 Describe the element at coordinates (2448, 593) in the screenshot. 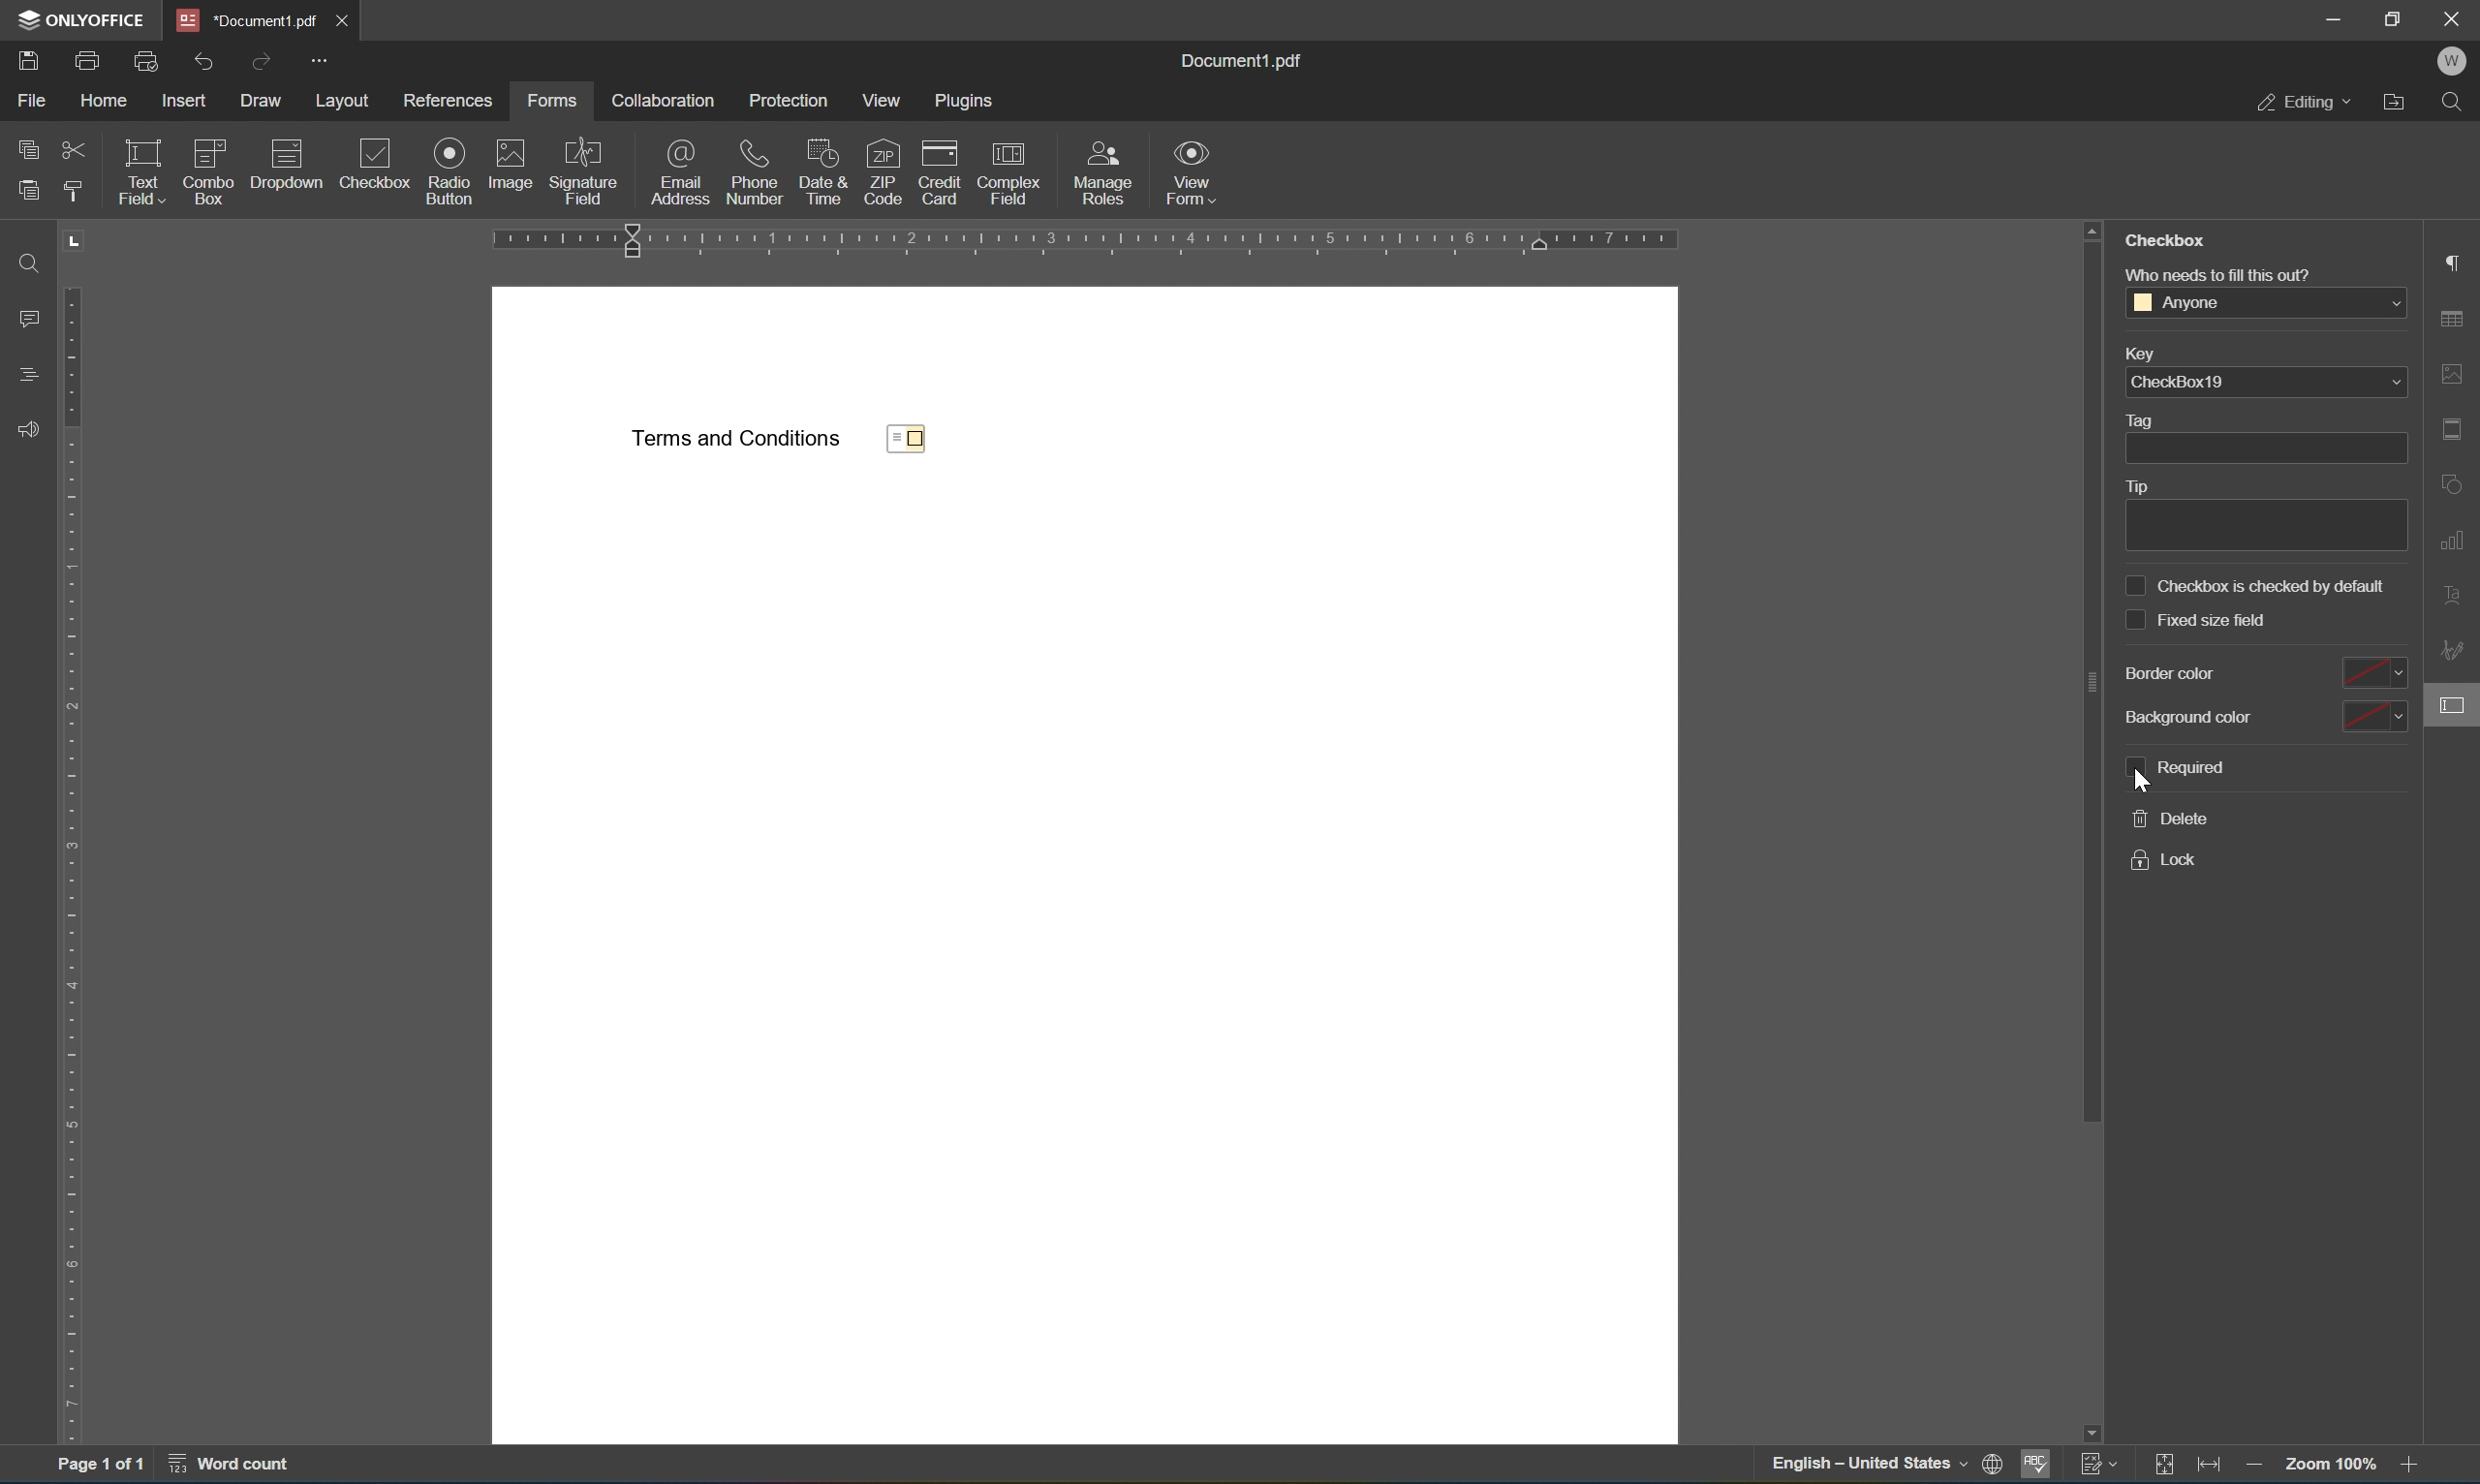

I see `text art settings` at that location.